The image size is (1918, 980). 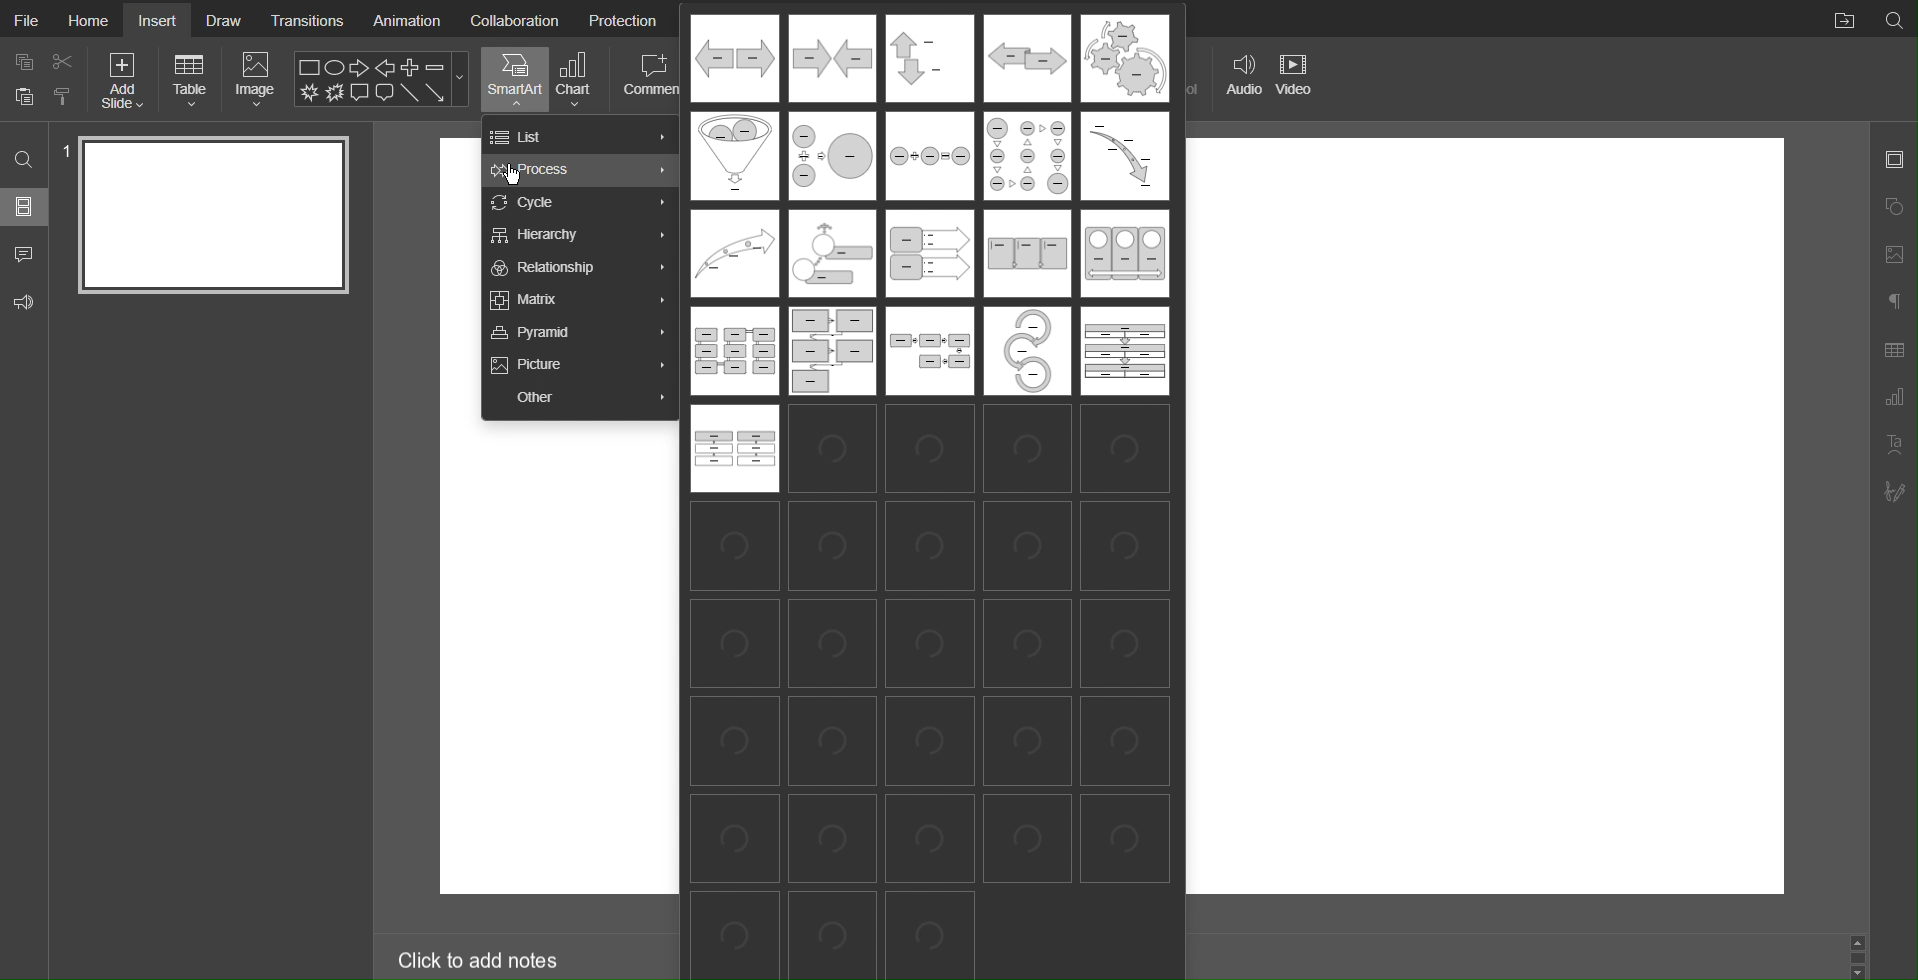 What do you see at coordinates (1839, 17) in the screenshot?
I see `Open File Location` at bounding box center [1839, 17].